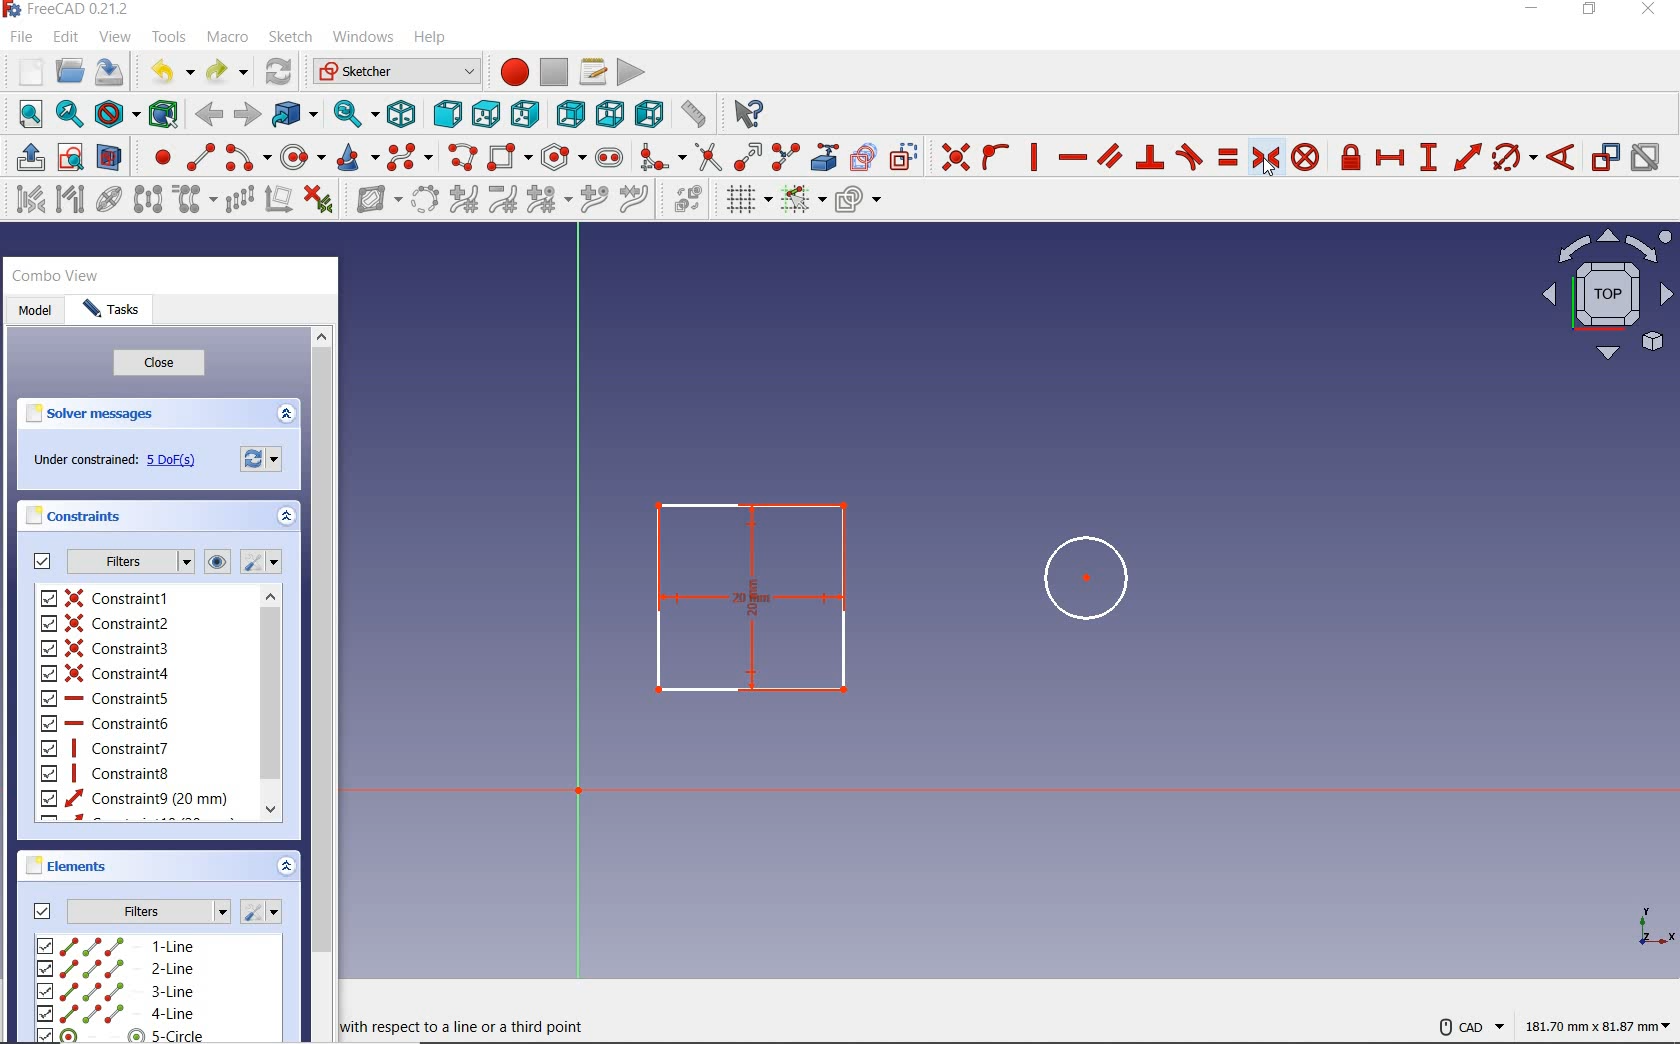 The width and height of the screenshot is (1680, 1044). I want to click on create slot, so click(613, 160).